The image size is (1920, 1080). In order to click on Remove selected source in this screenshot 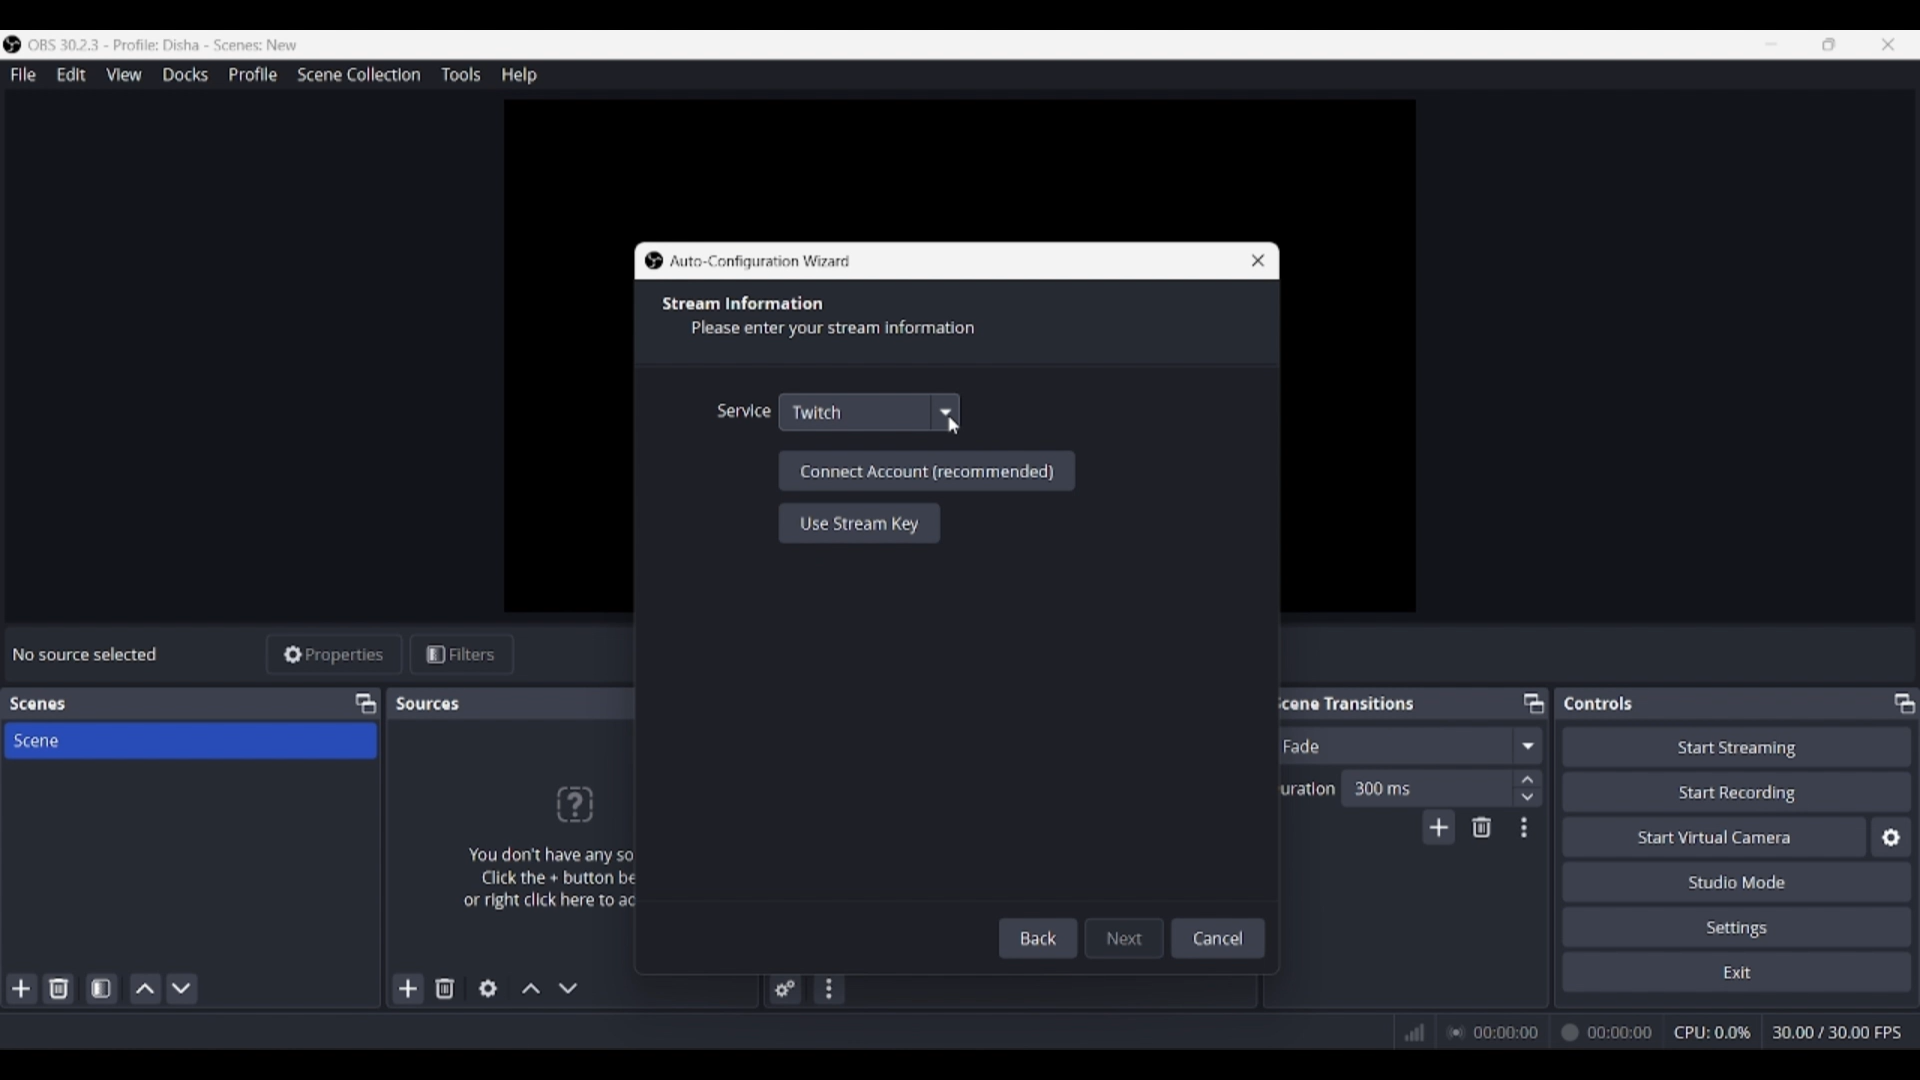, I will do `click(445, 988)`.